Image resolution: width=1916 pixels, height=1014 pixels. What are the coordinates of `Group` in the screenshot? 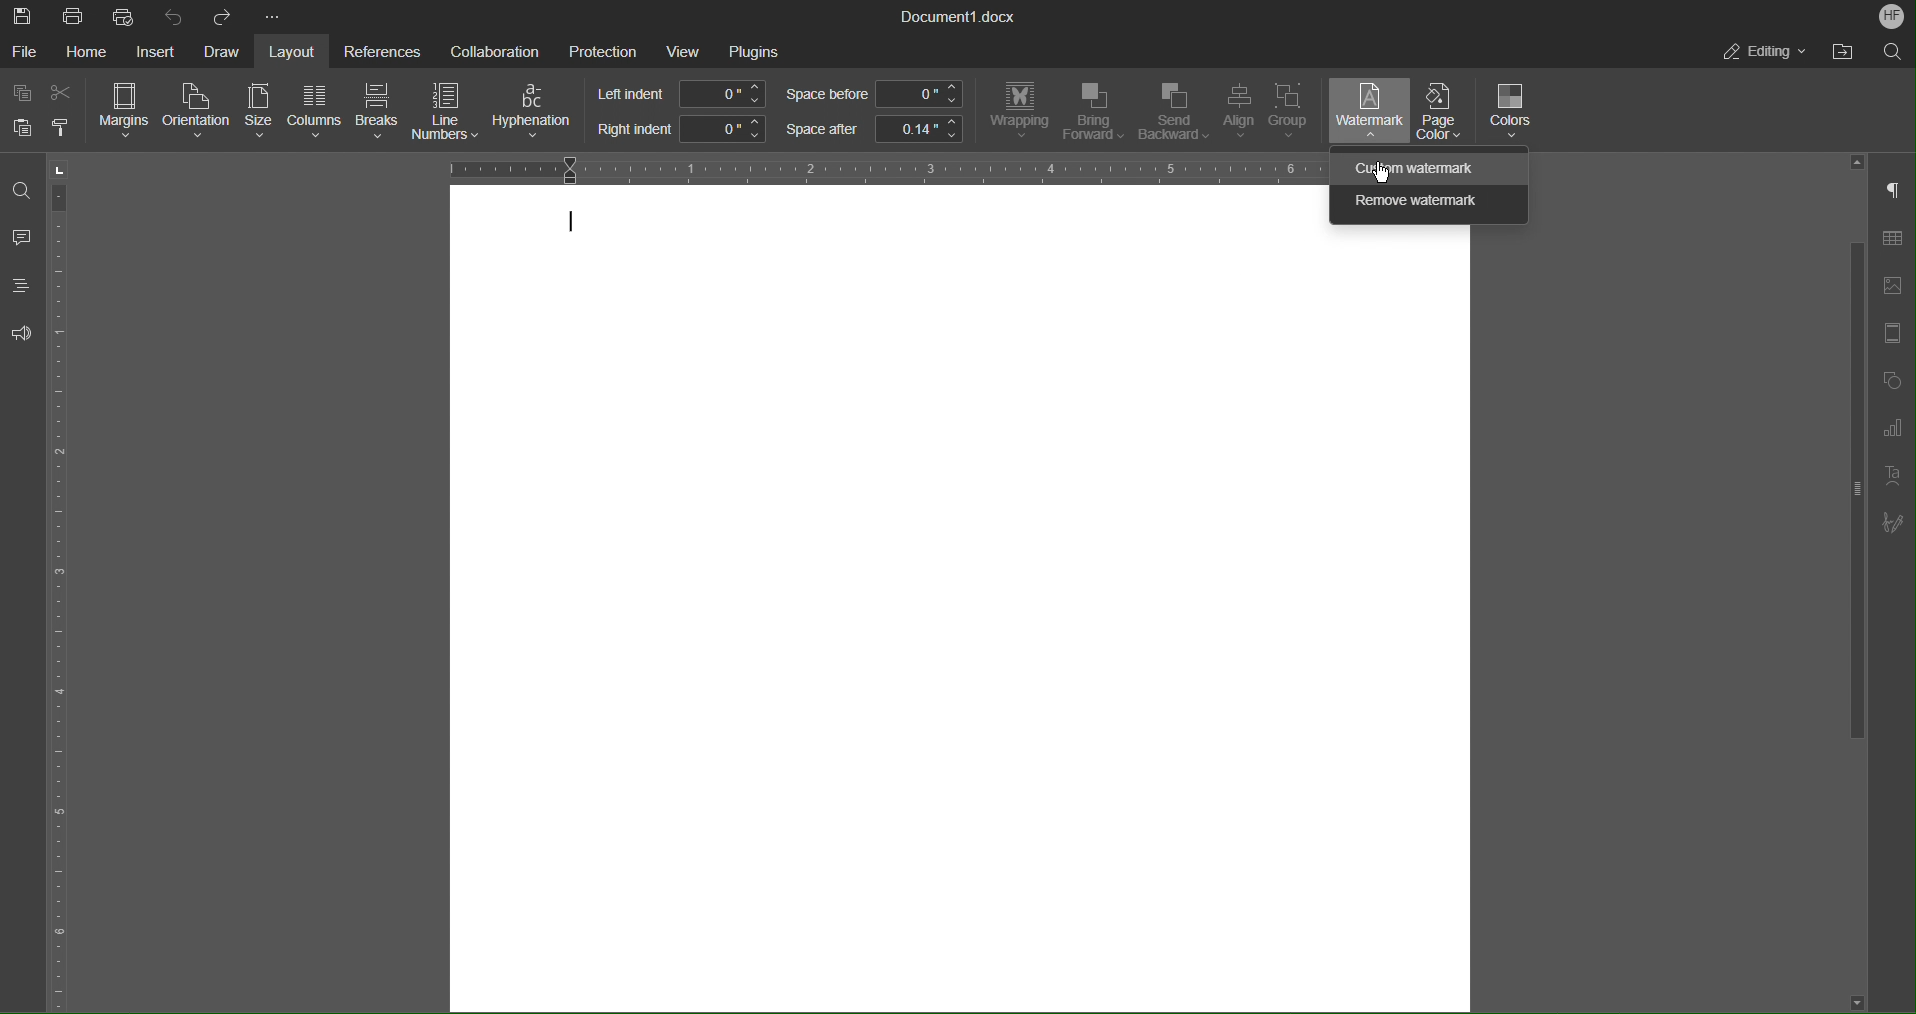 It's located at (1295, 114).